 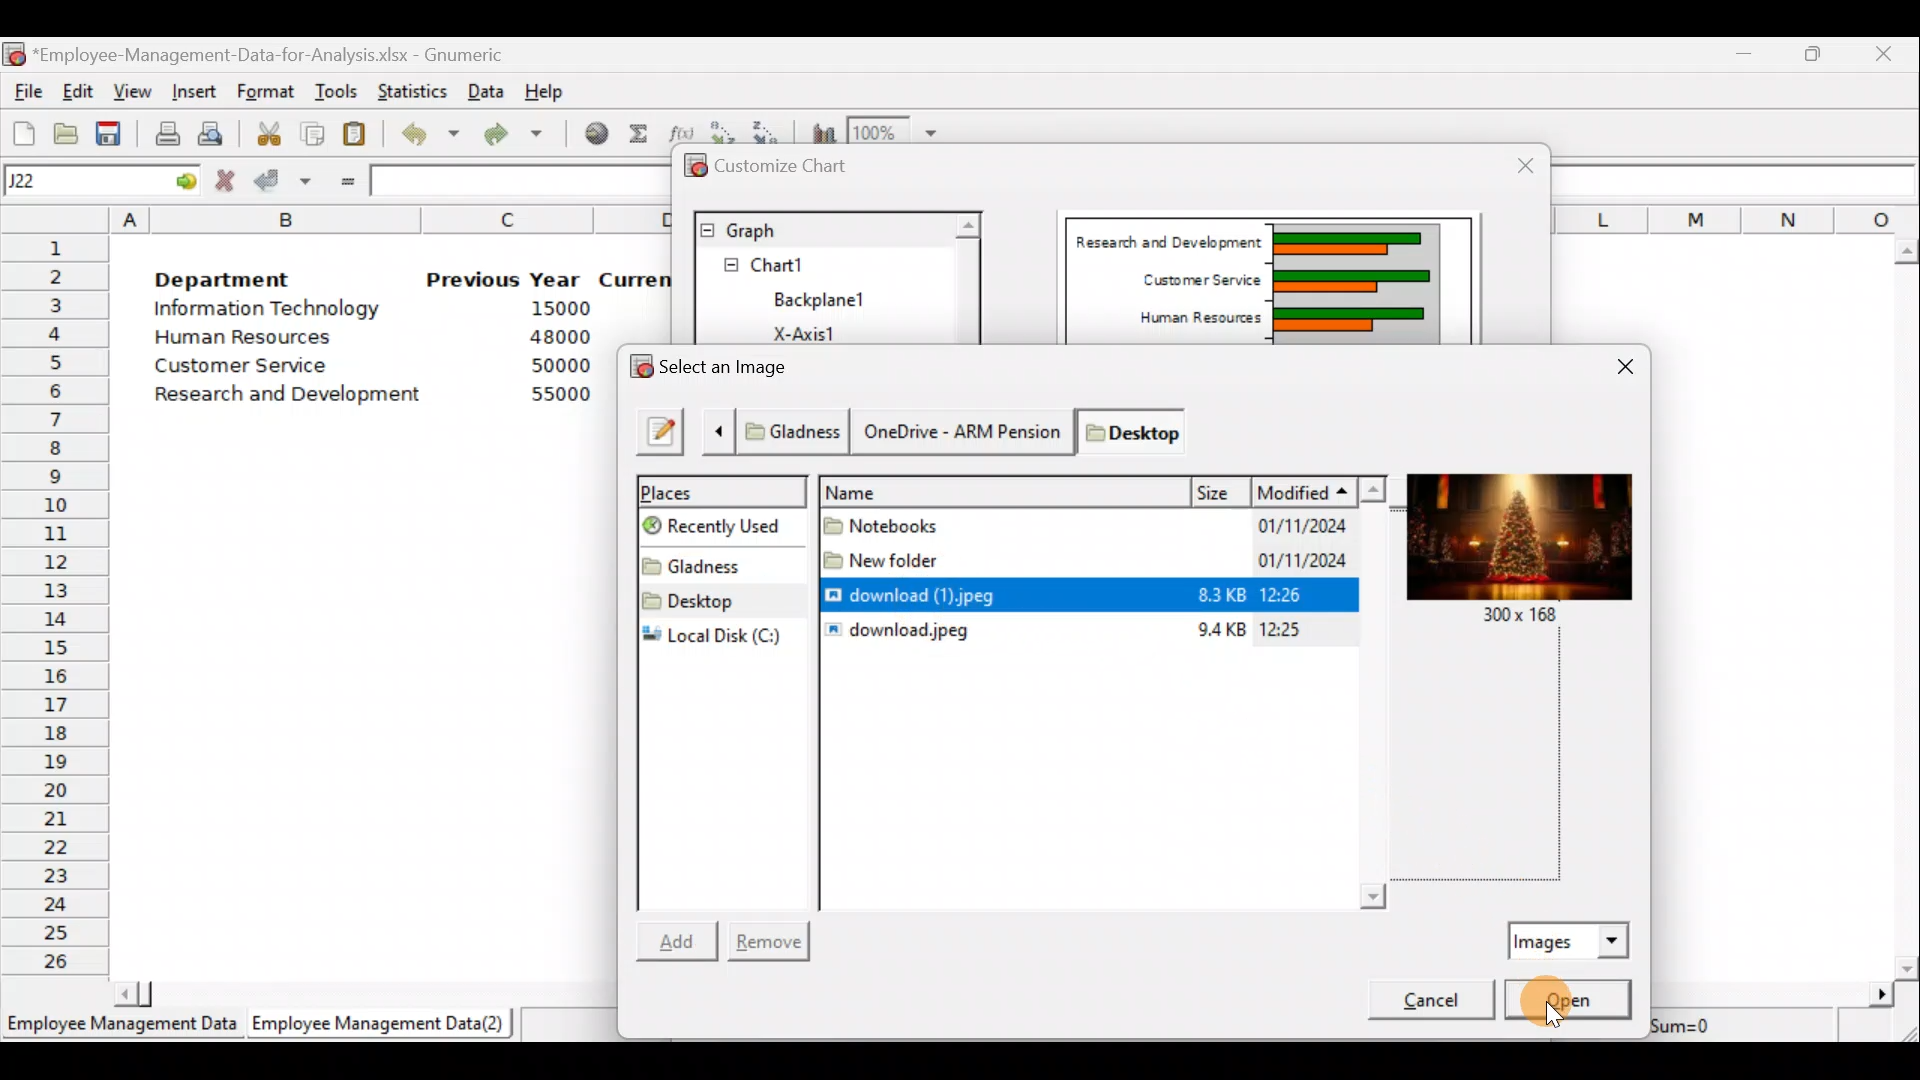 What do you see at coordinates (227, 181) in the screenshot?
I see `Cancel change` at bounding box center [227, 181].